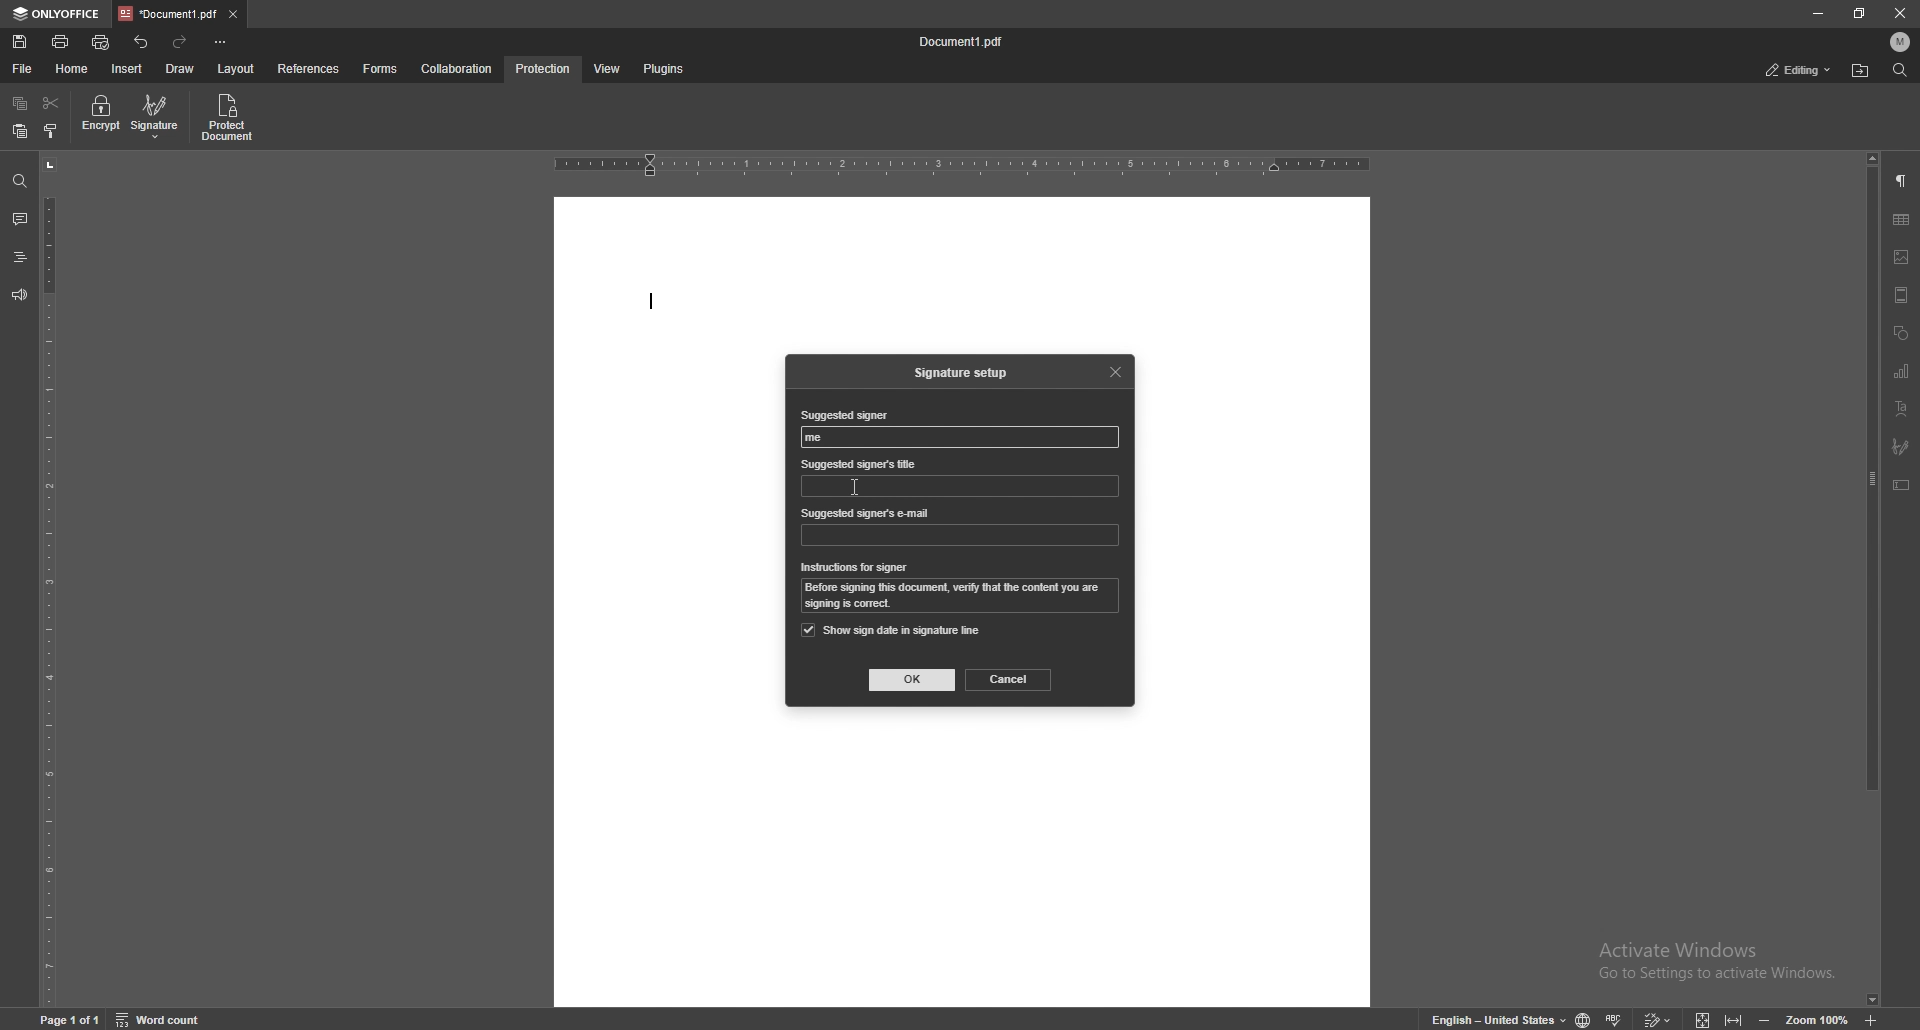 The height and width of the screenshot is (1030, 1920). Describe the element at coordinates (1701, 954) in the screenshot. I see `Activate windows` at that location.